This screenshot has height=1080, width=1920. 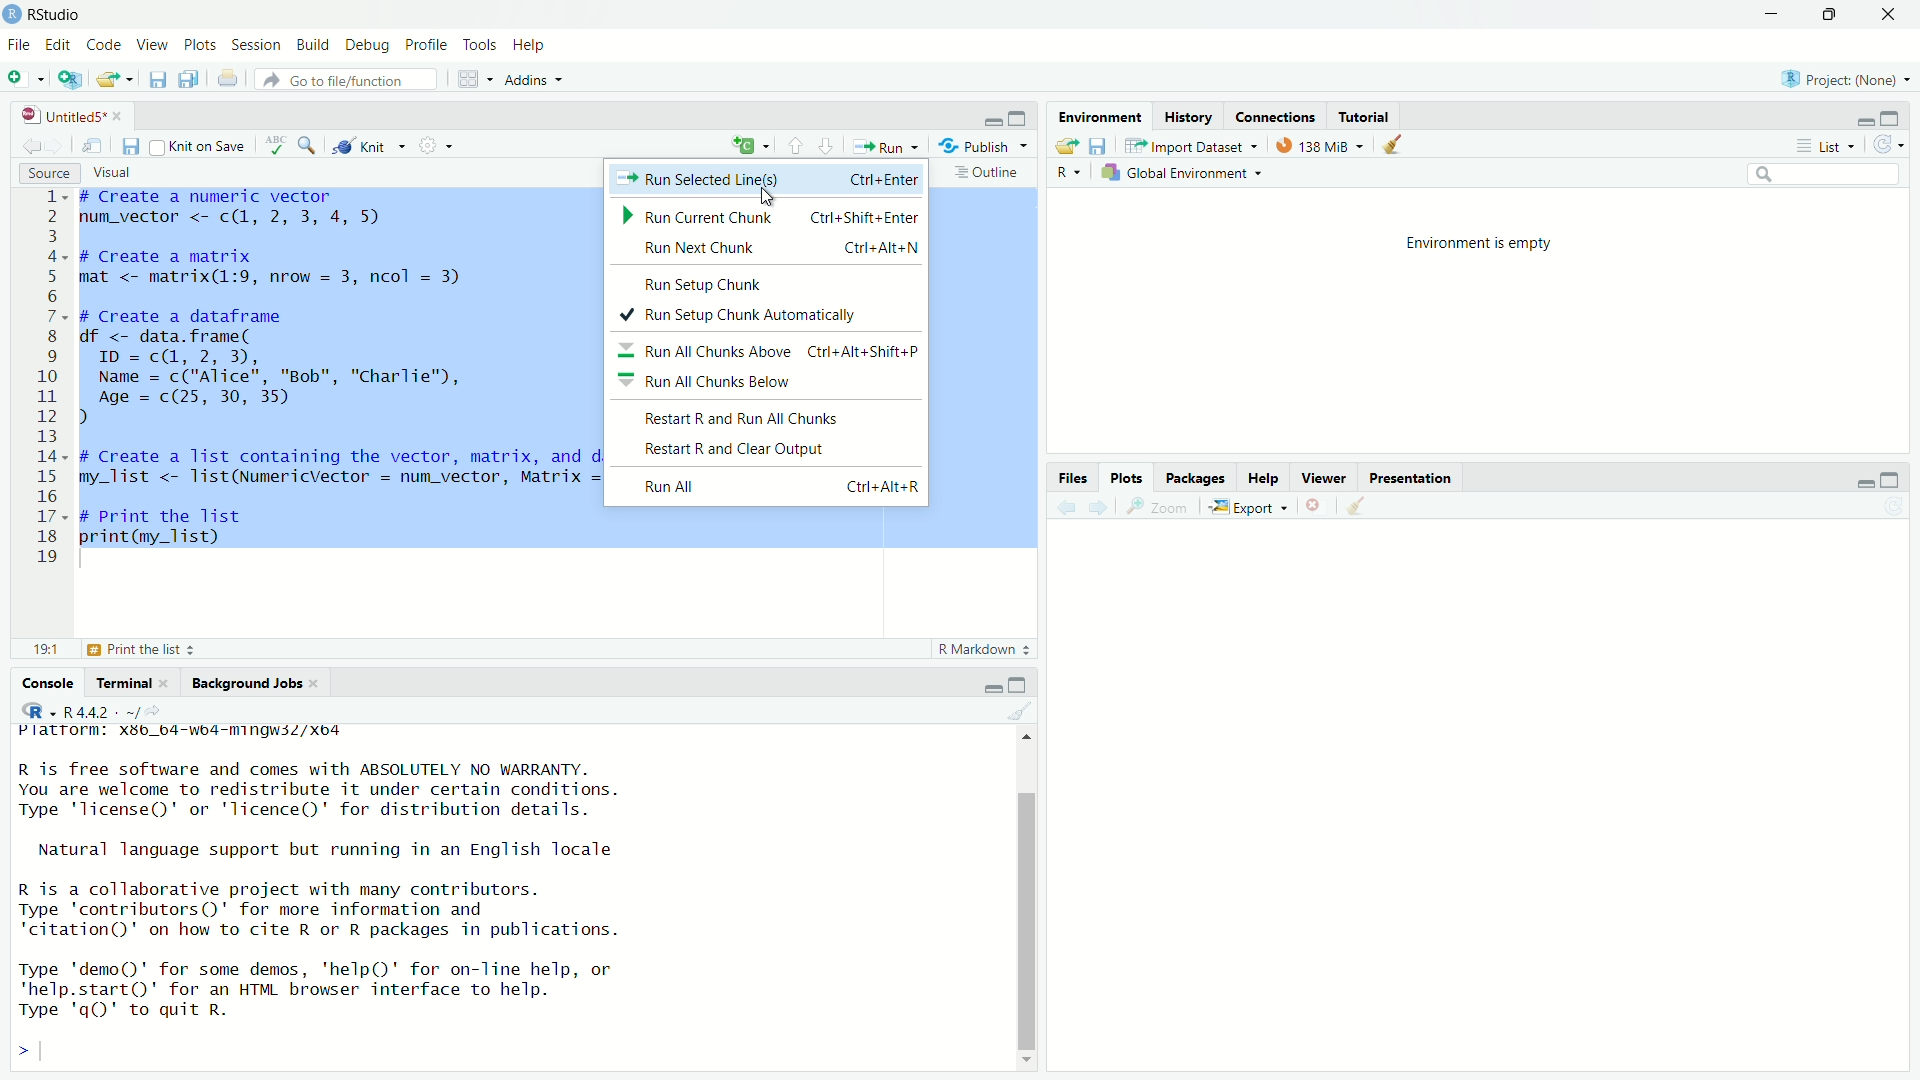 I want to click on Addins, so click(x=534, y=81).